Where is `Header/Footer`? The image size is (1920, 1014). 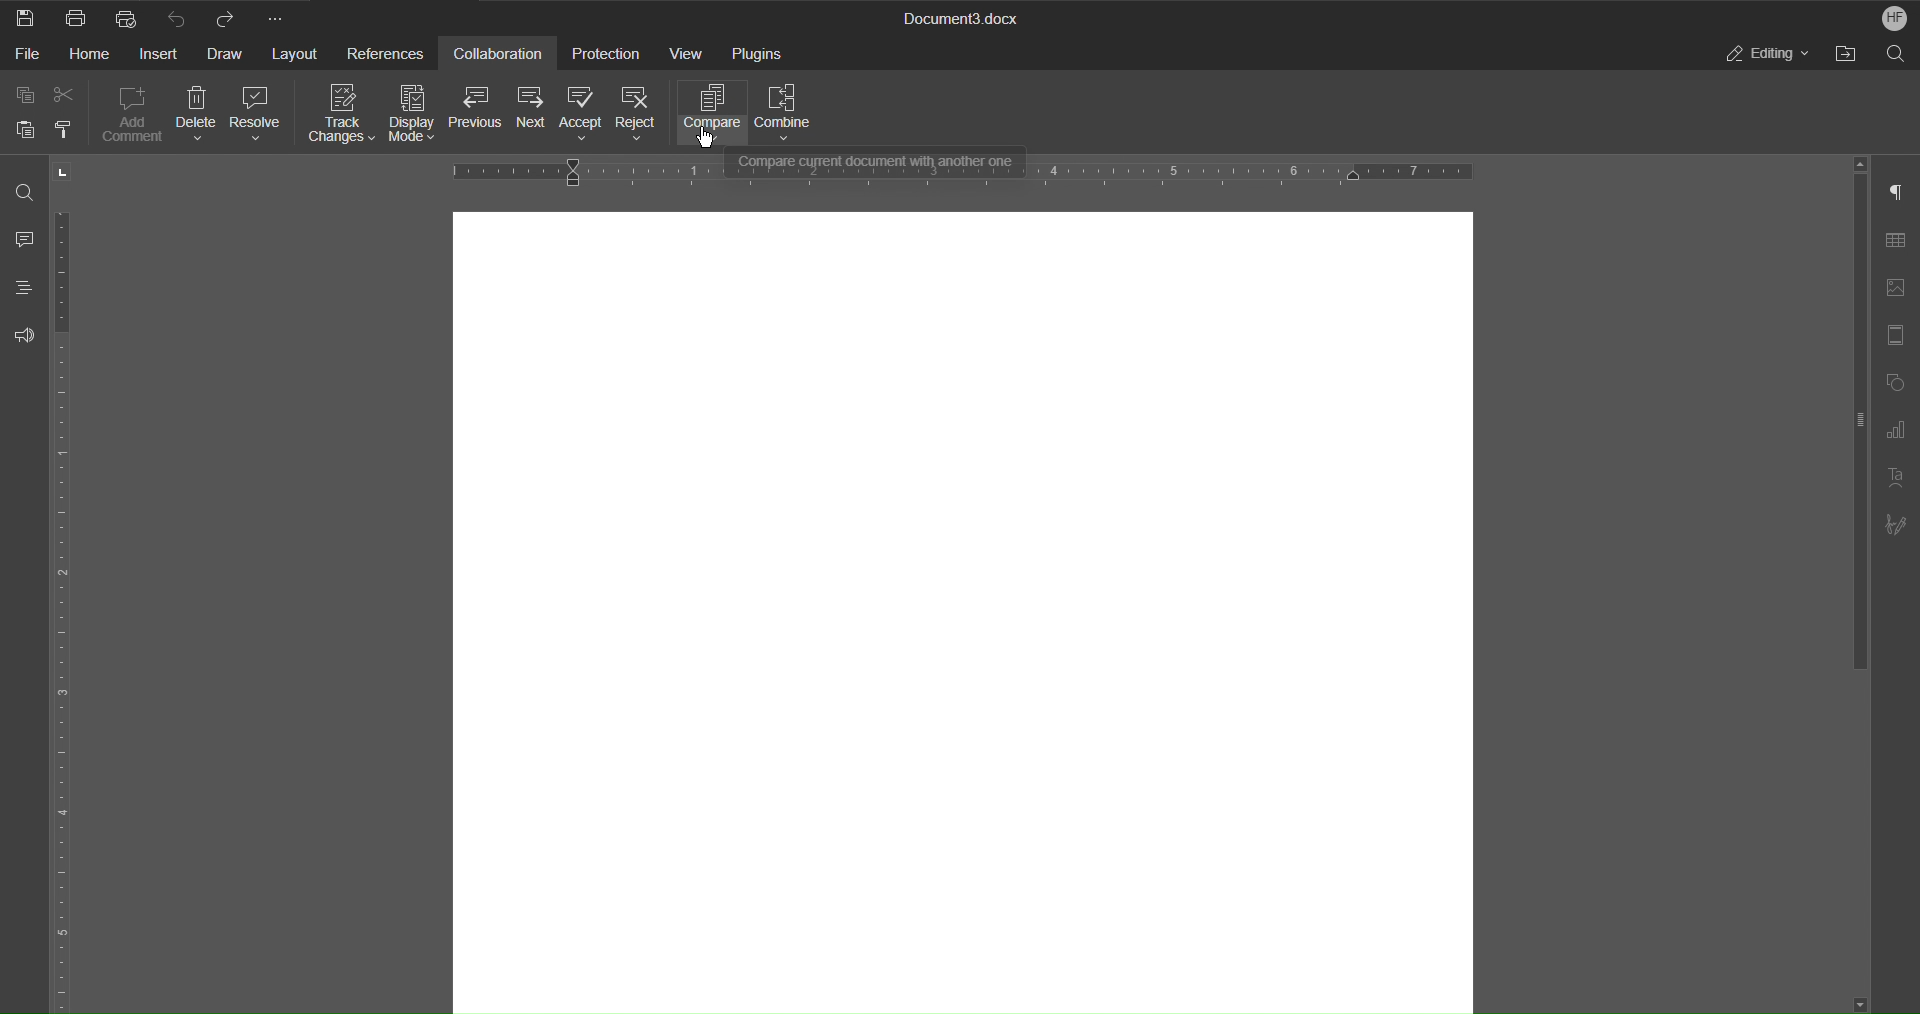
Header/Footer is located at coordinates (1898, 332).